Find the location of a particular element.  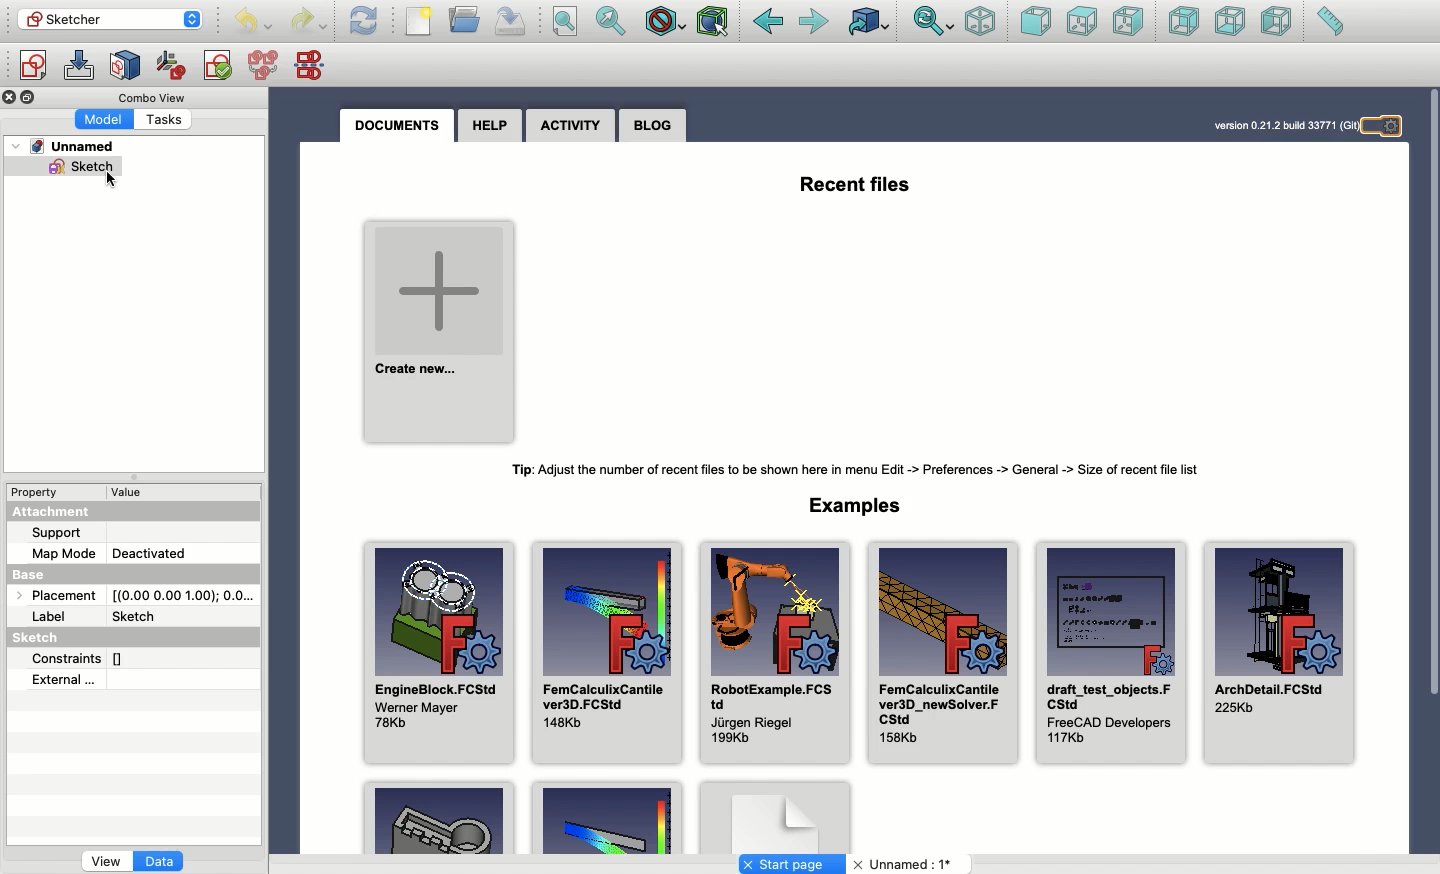

Recent files is located at coordinates (857, 182).